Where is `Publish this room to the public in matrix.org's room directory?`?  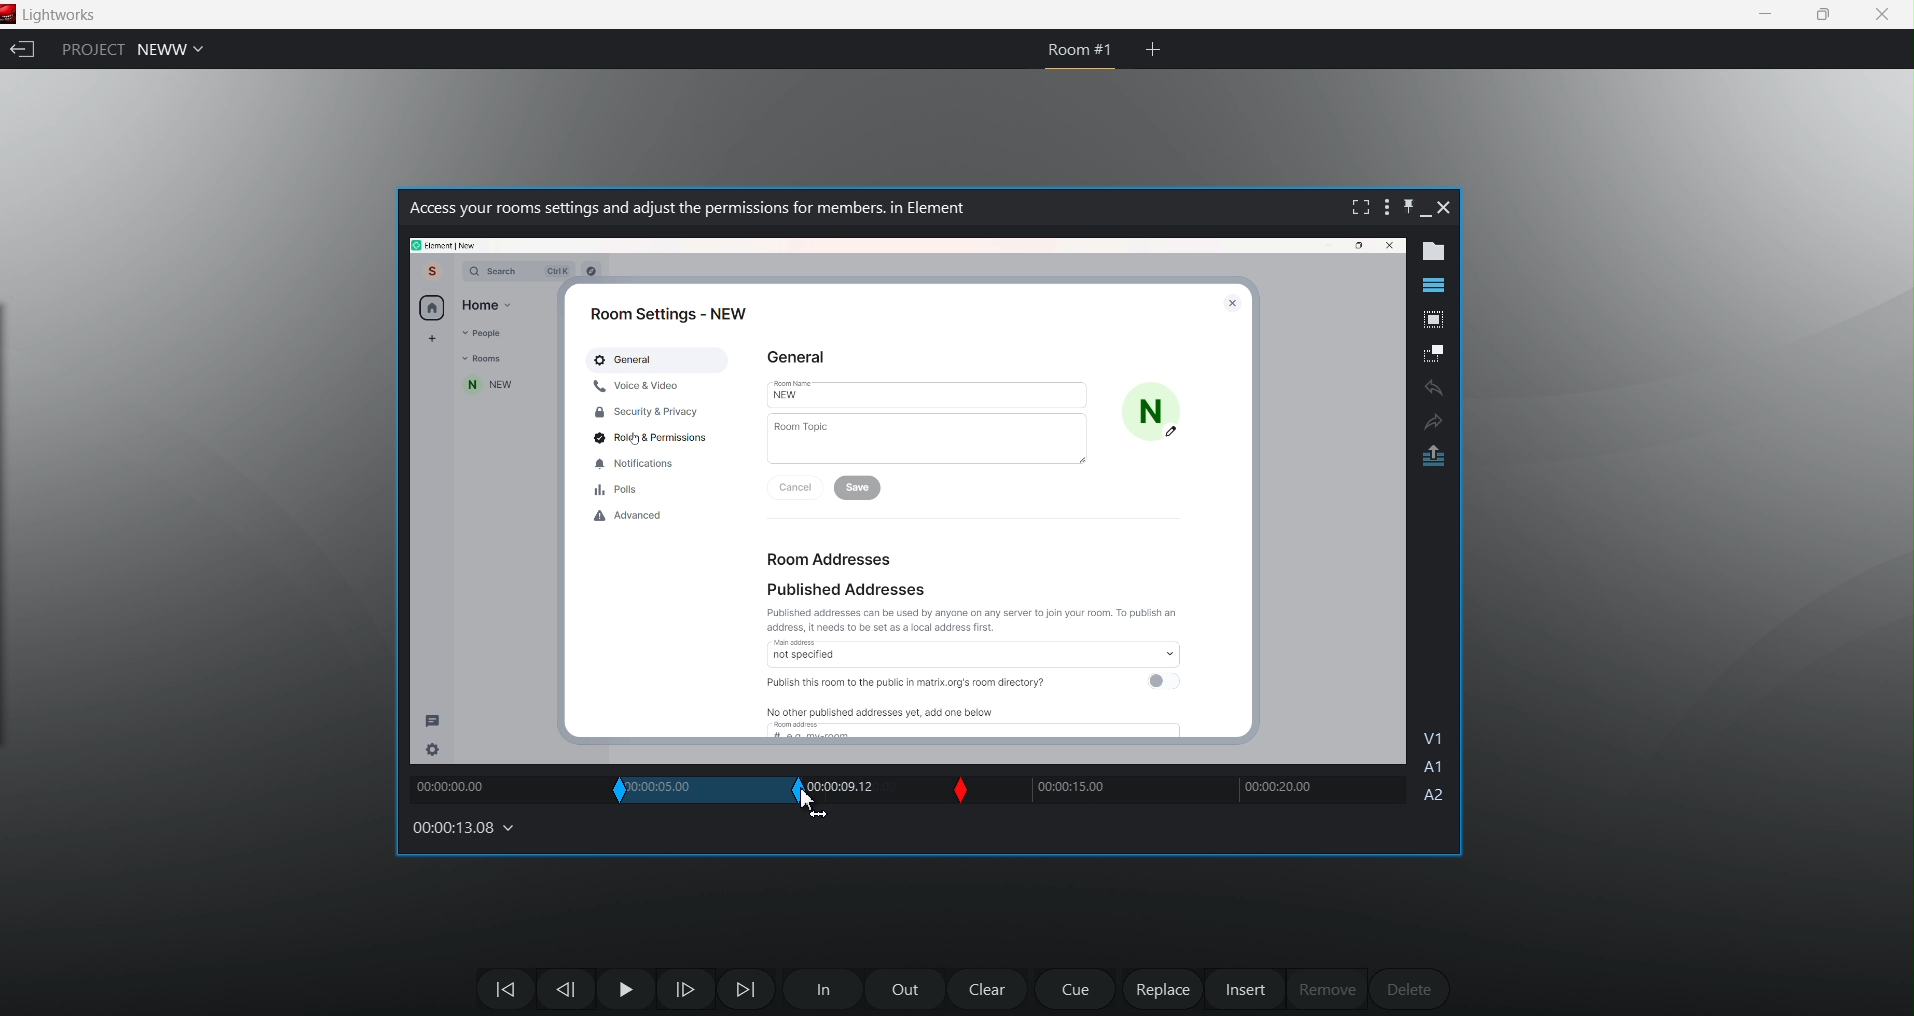 Publish this room to the public in matrix.org's room directory? is located at coordinates (905, 681).